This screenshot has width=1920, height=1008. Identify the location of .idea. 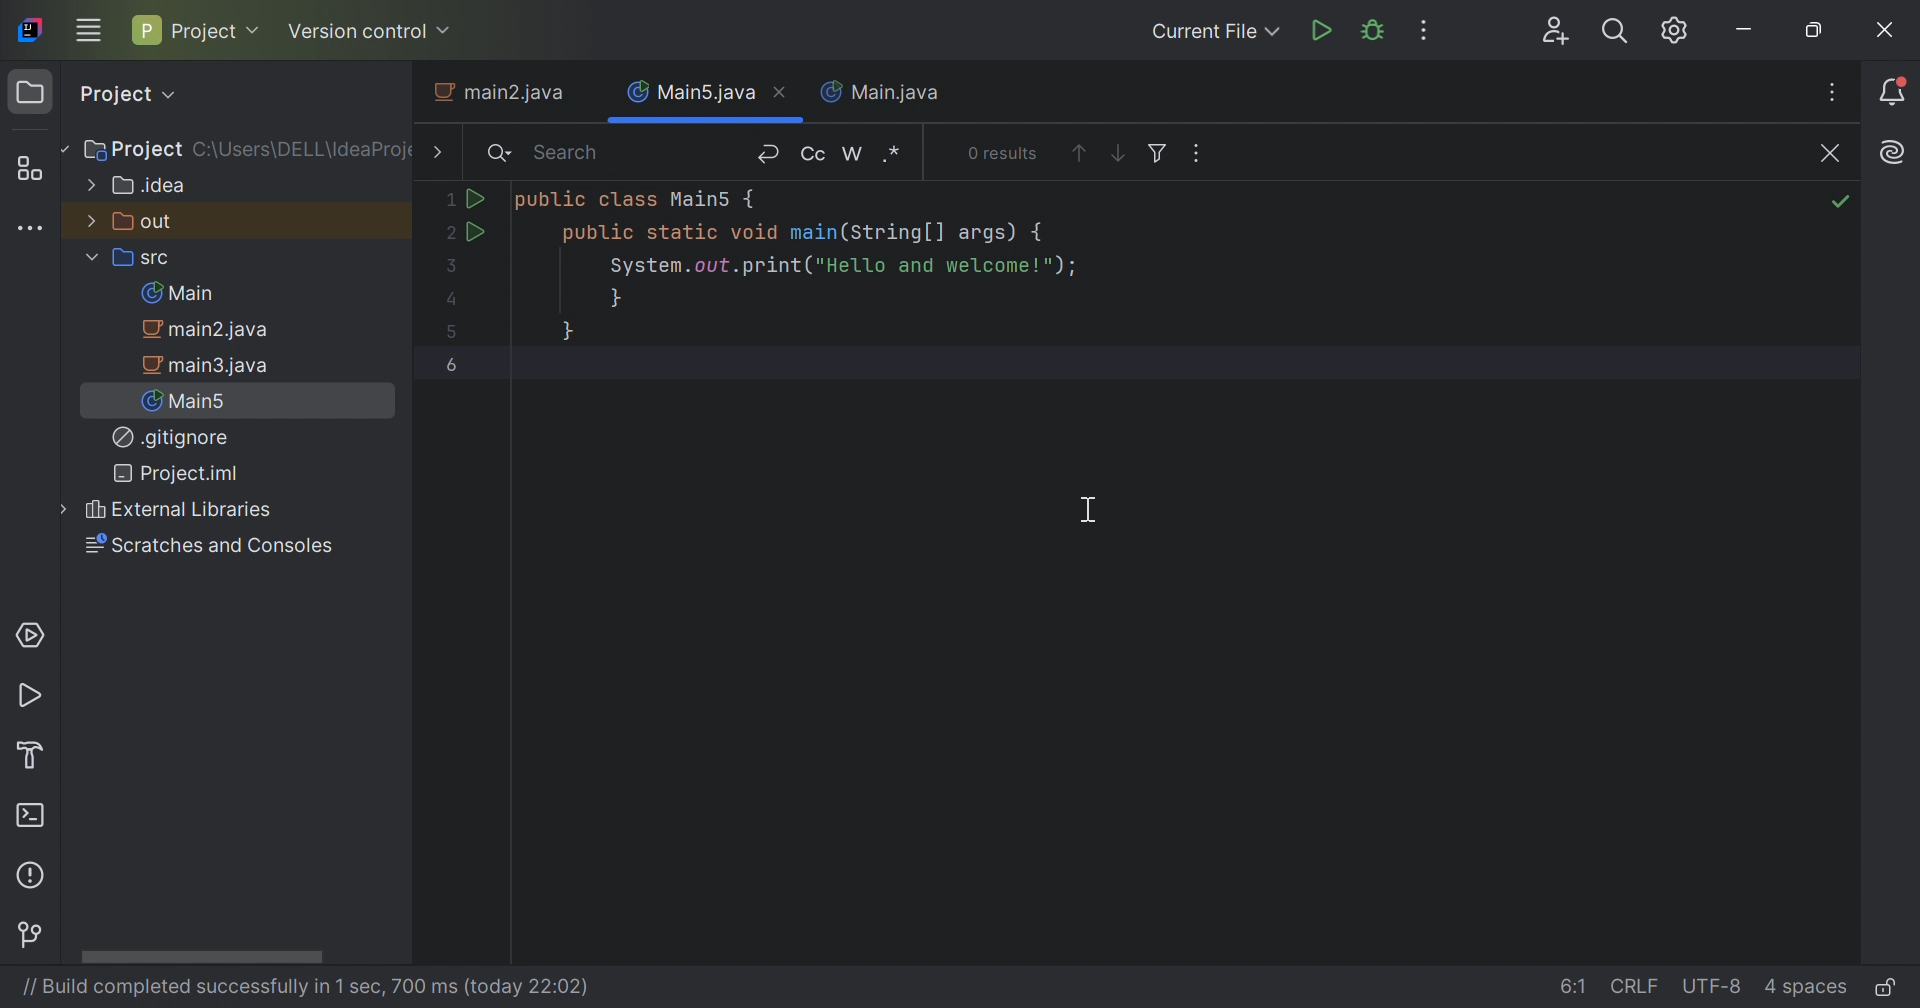
(139, 186).